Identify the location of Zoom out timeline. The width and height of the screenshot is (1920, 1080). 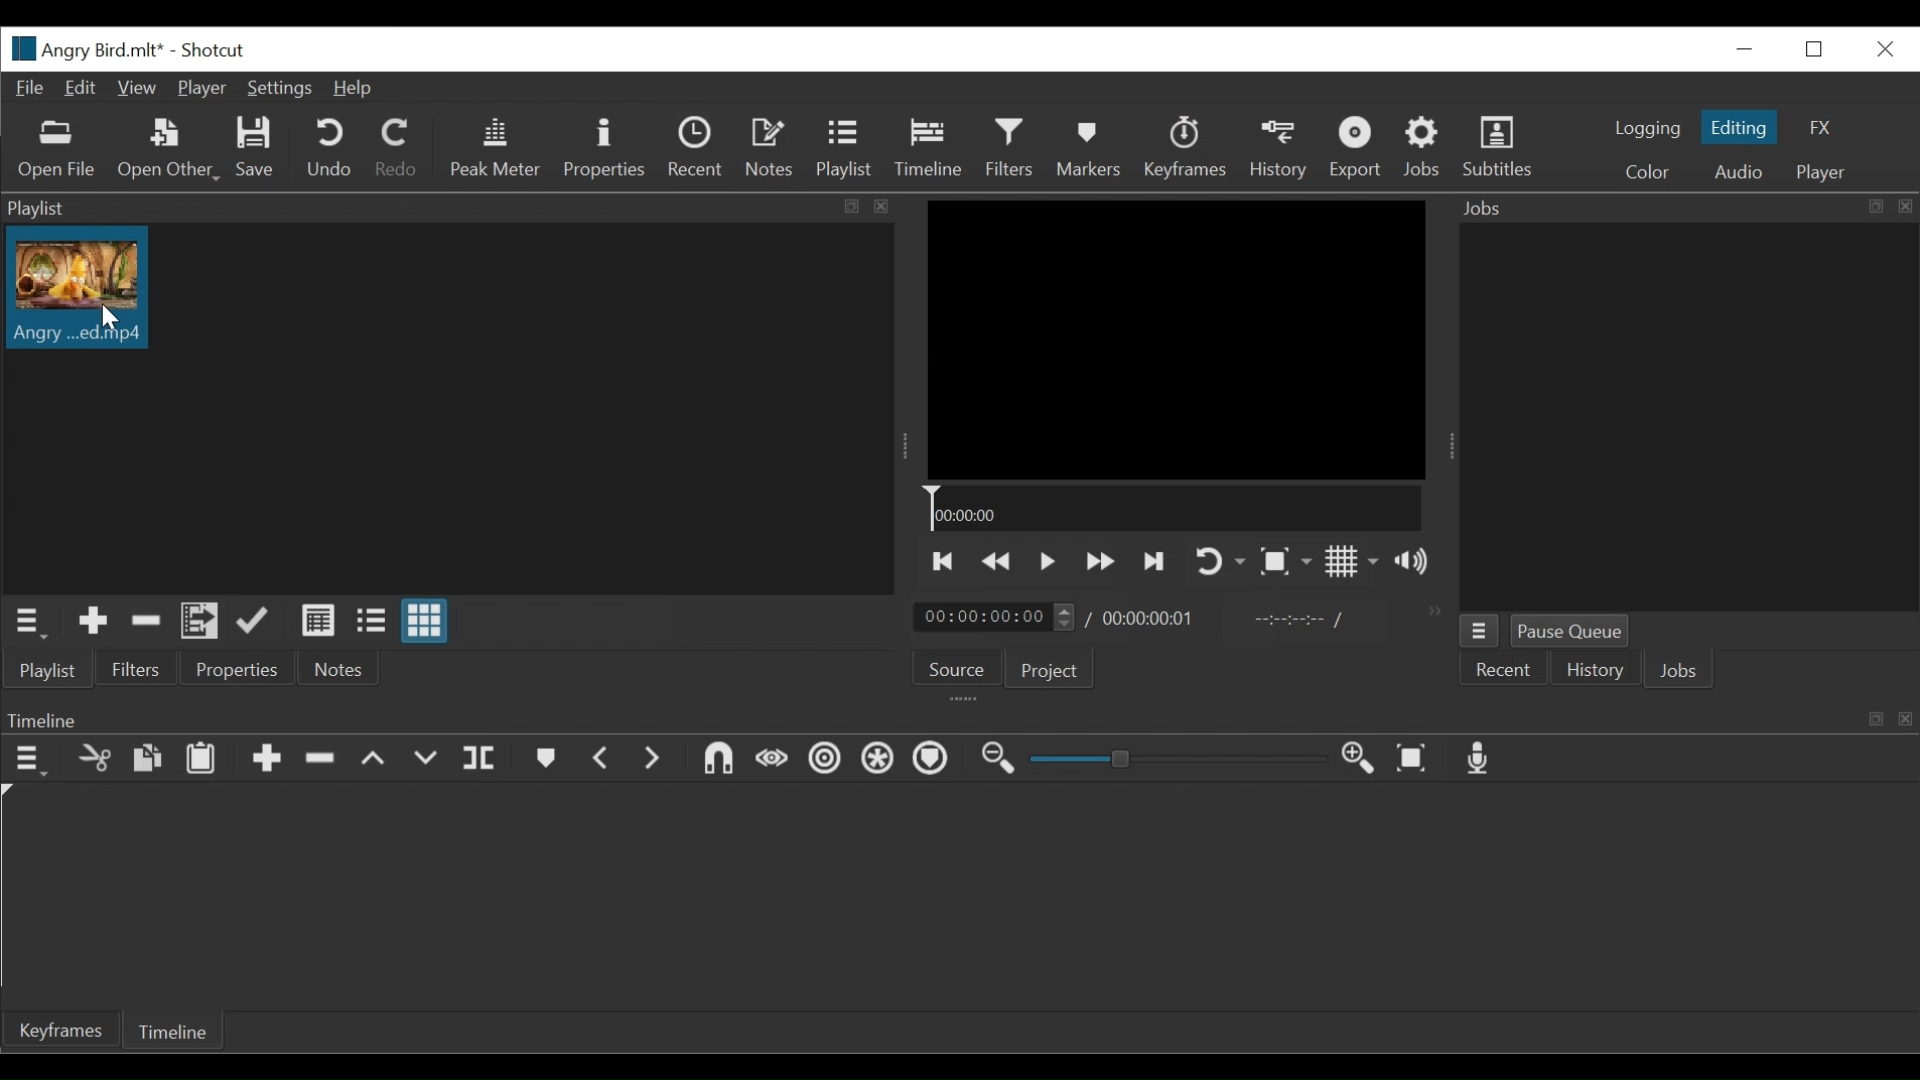
(1000, 761).